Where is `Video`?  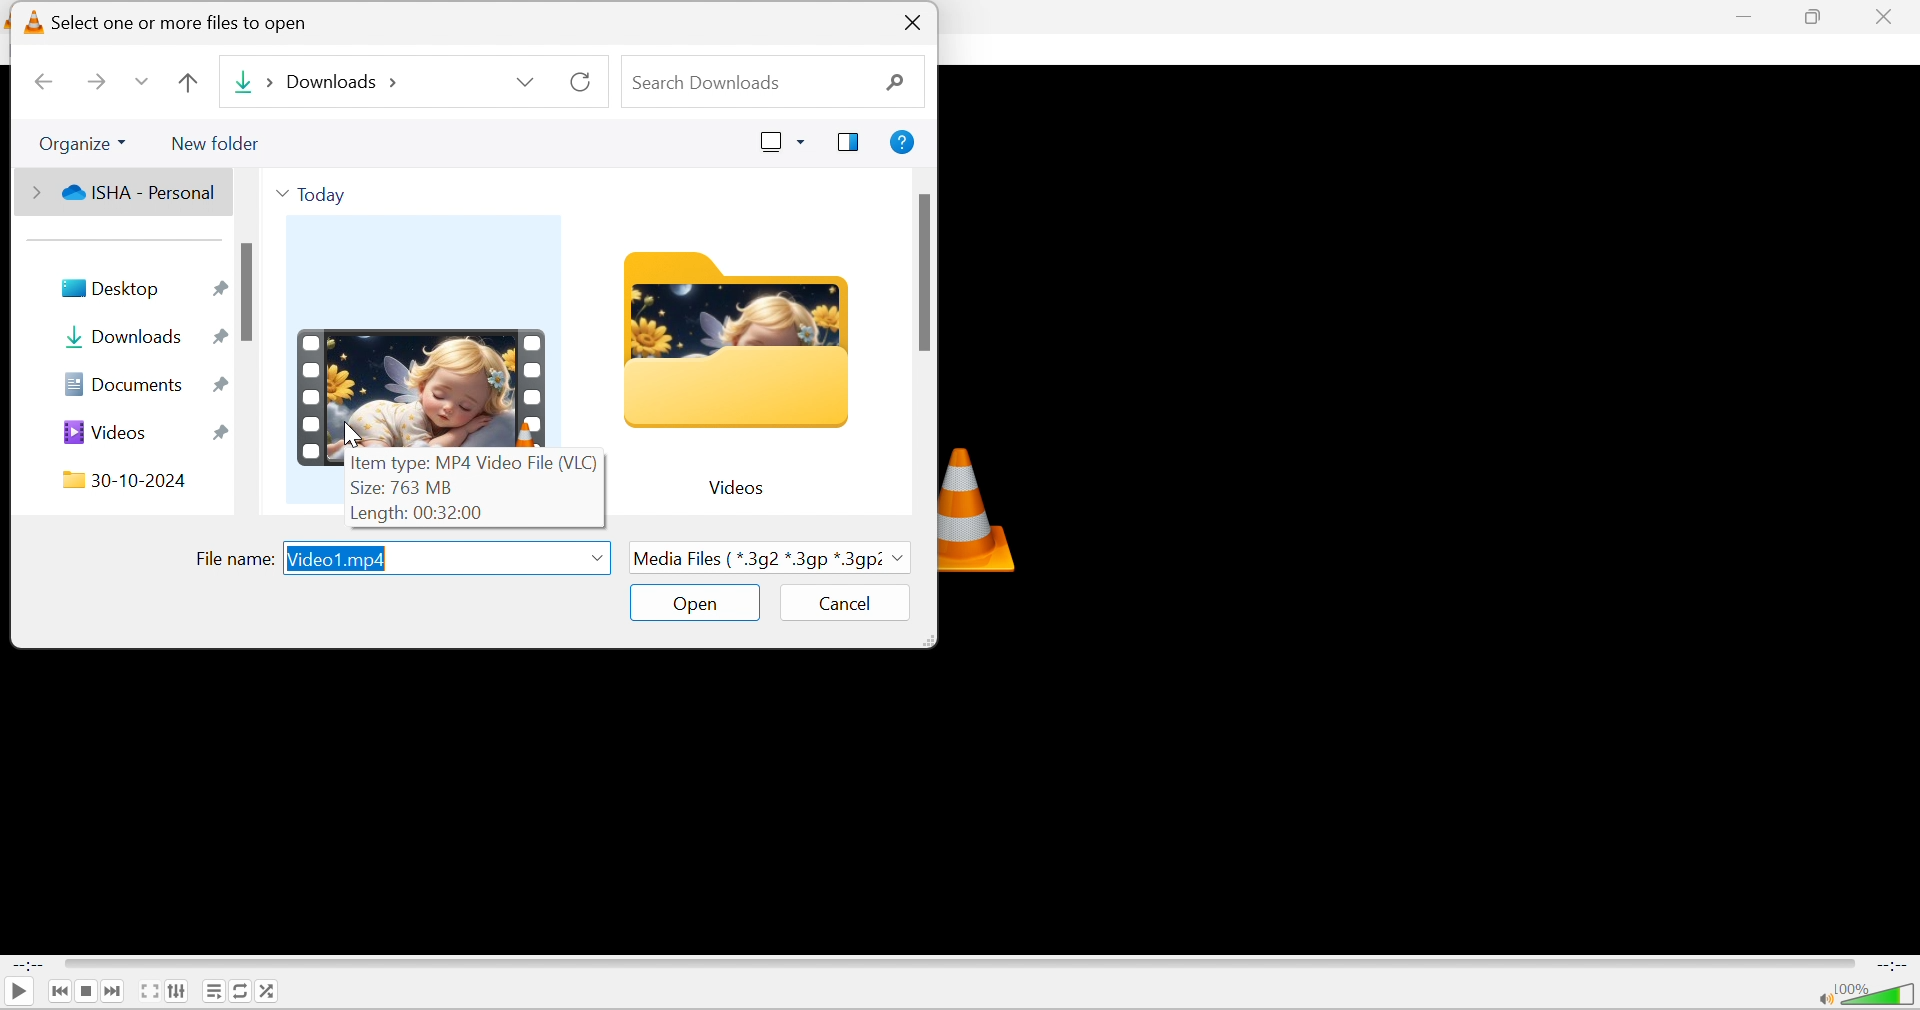 Video is located at coordinates (421, 385).